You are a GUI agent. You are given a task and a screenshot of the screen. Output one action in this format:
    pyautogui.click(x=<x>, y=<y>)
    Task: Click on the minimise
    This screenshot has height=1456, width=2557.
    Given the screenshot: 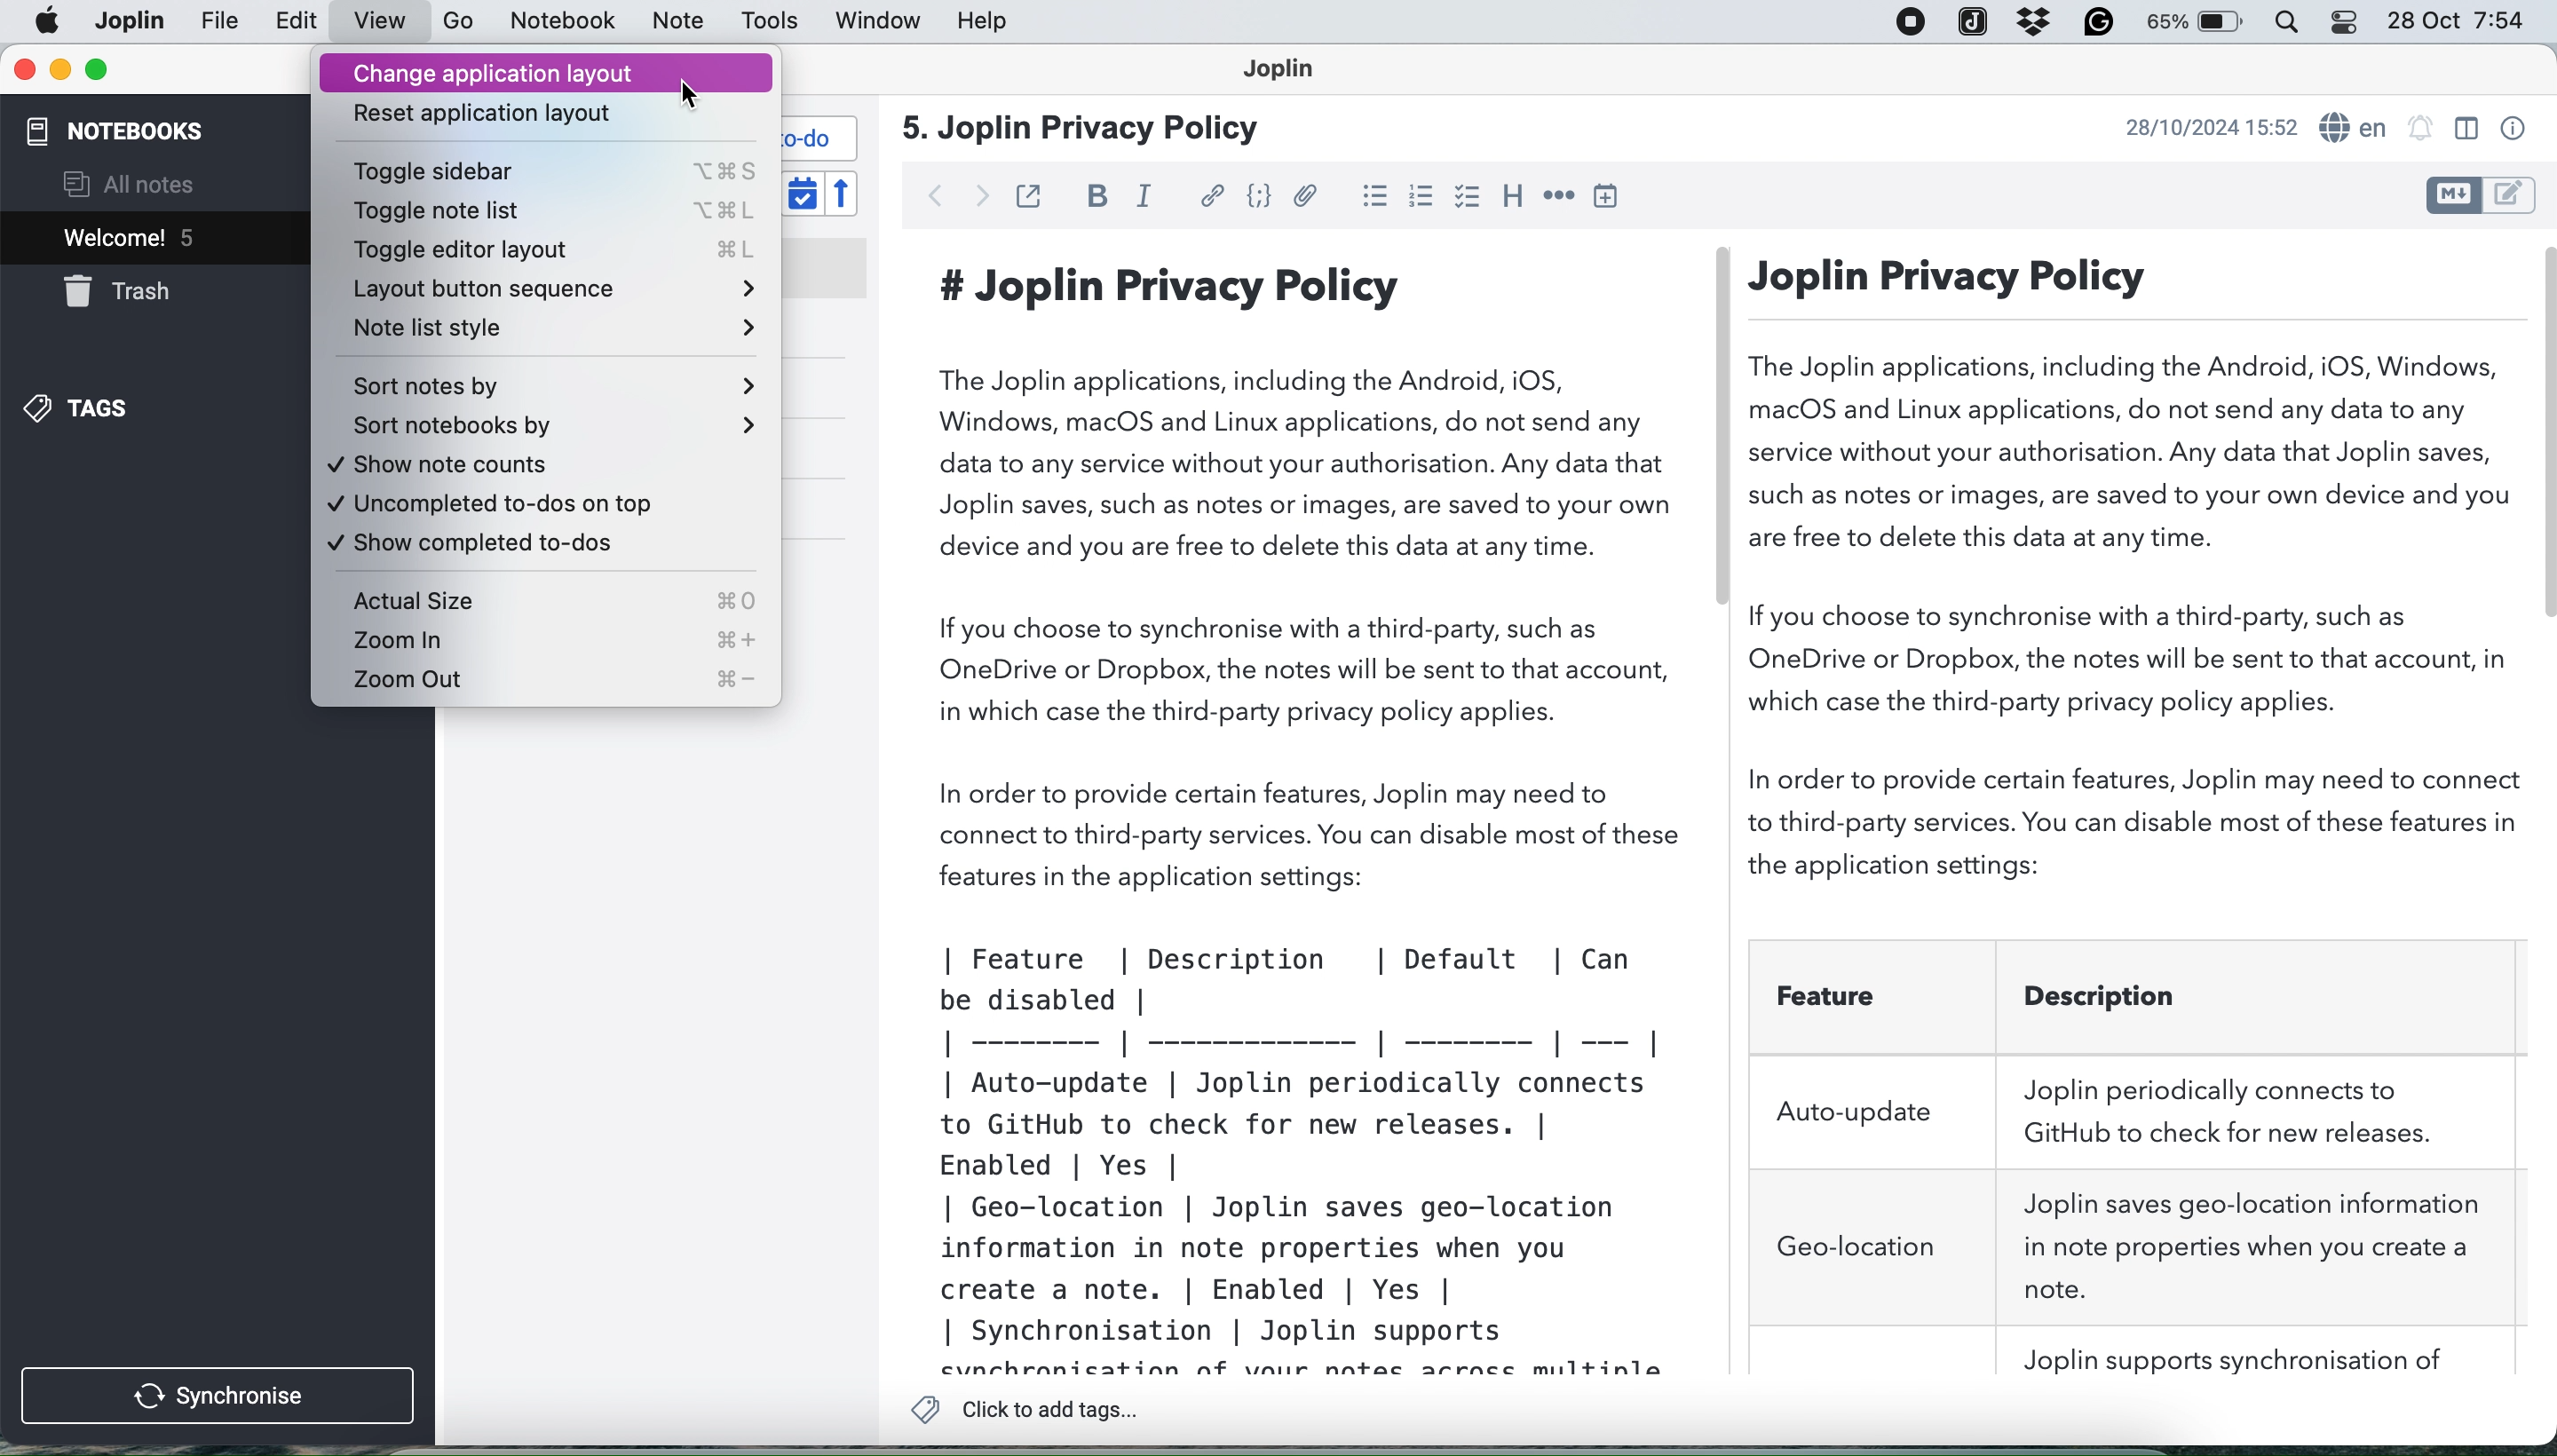 What is the action you would take?
    pyautogui.click(x=59, y=71)
    